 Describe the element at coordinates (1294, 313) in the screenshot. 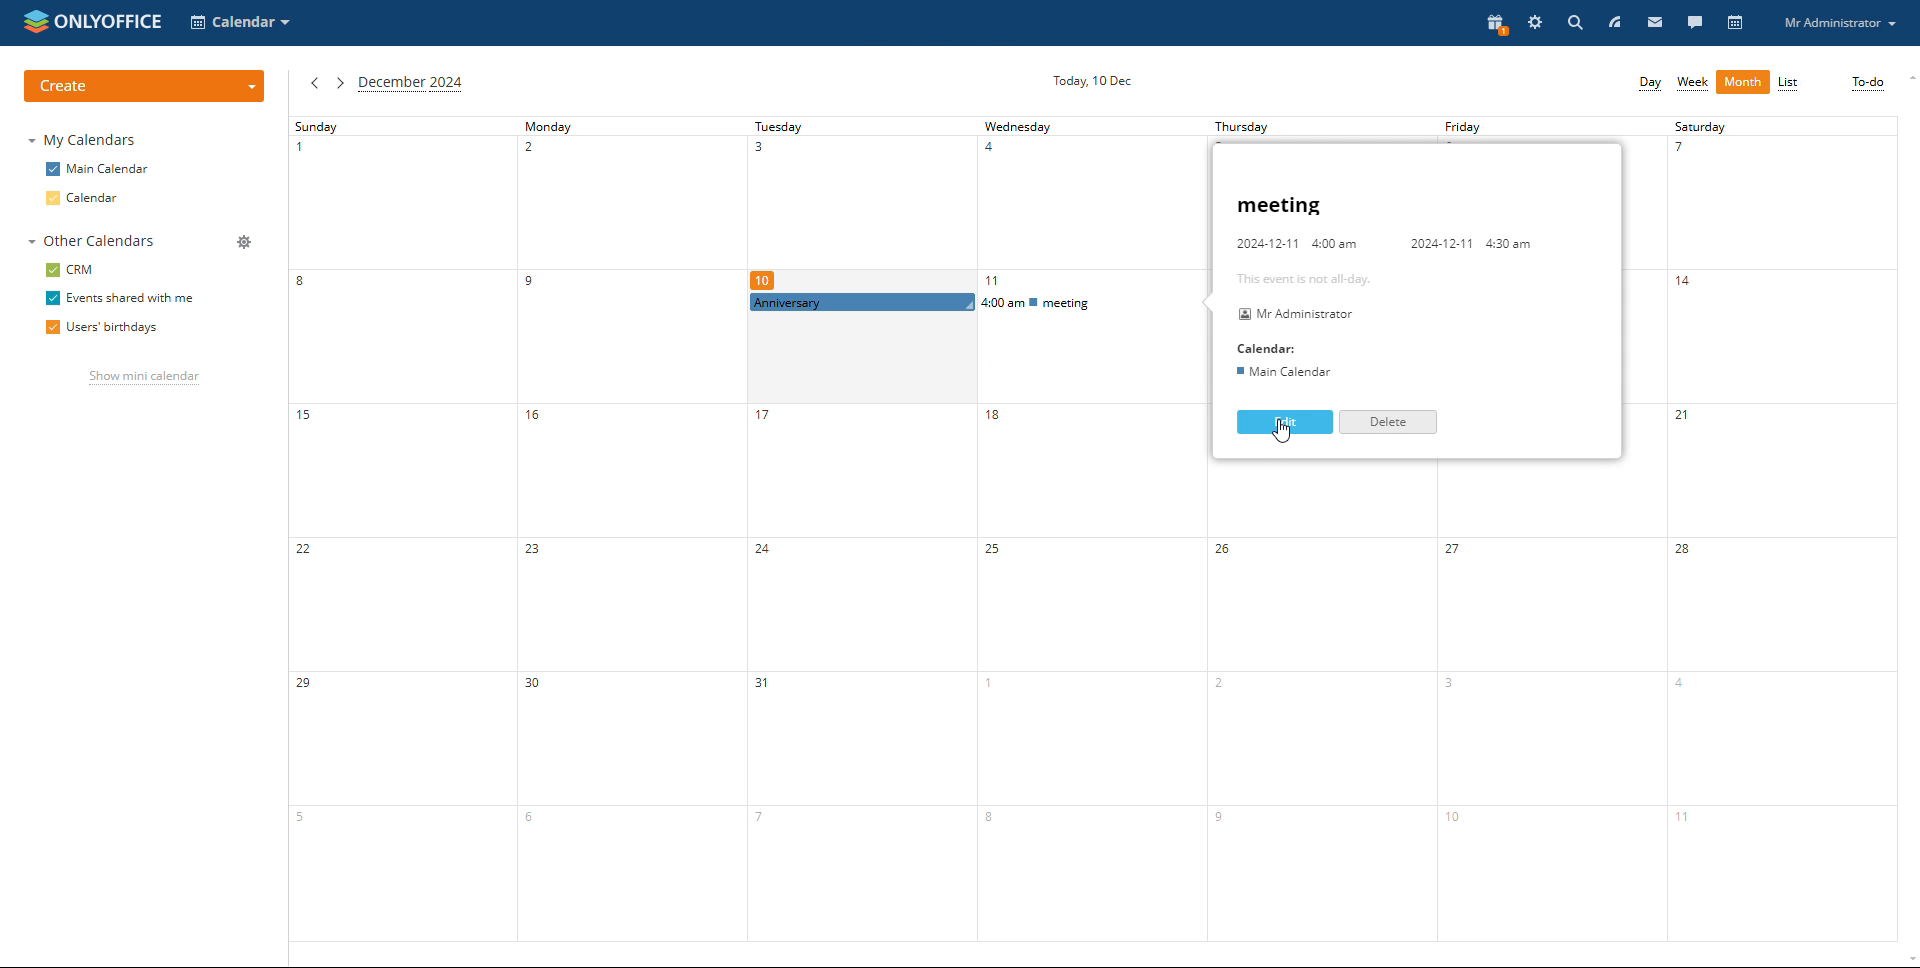

I see `mr administrator` at that location.